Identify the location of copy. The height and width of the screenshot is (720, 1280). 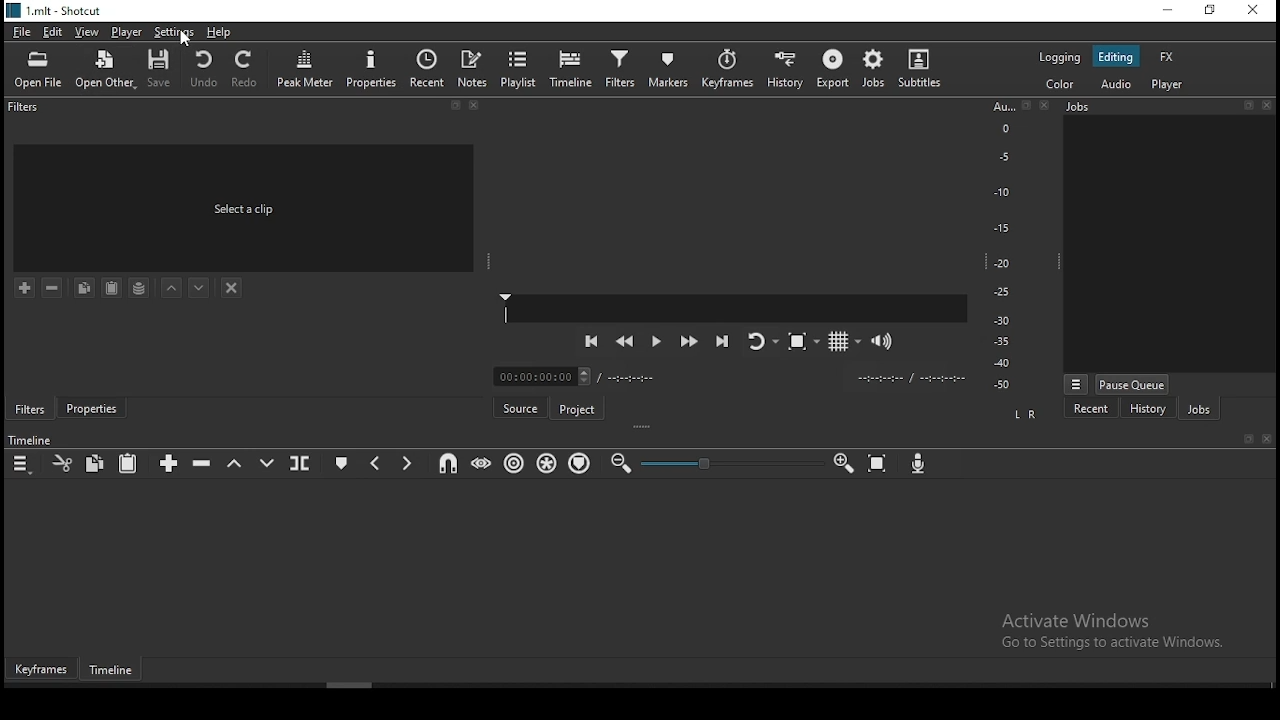
(98, 464).